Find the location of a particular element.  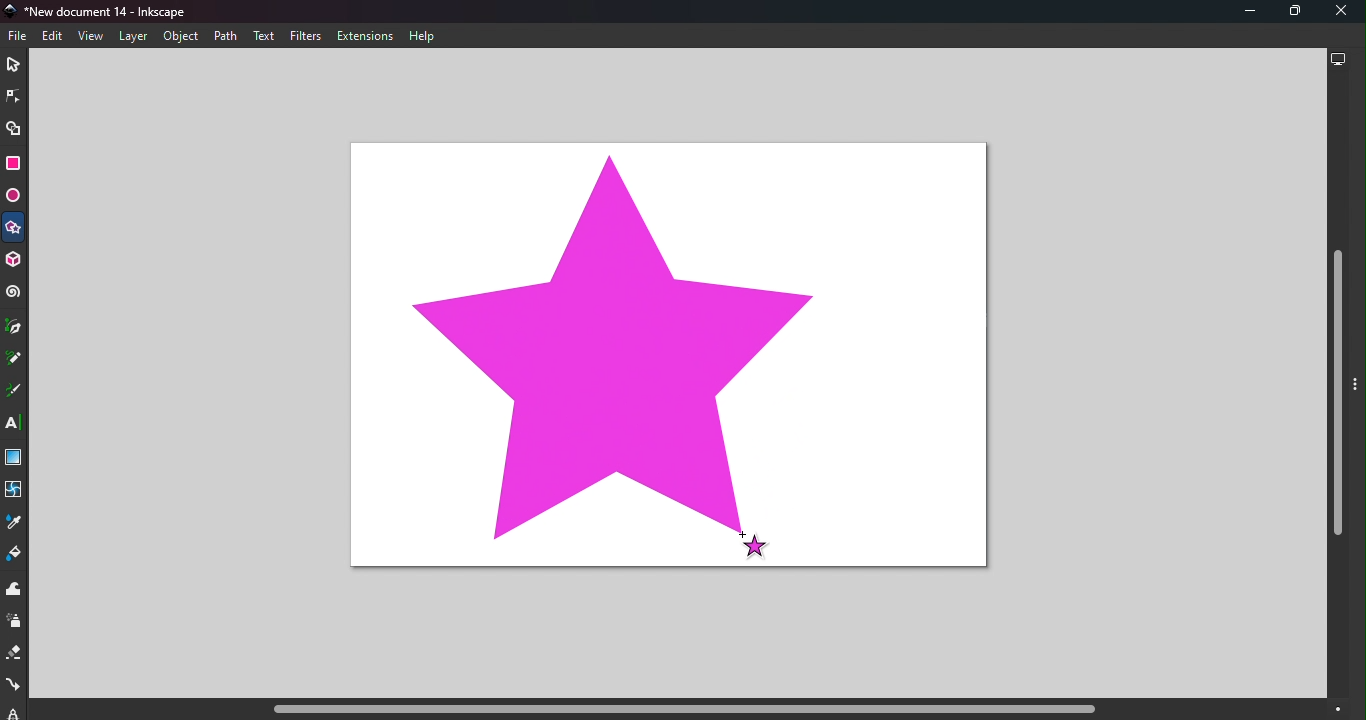

Path is located at coordinates (223, 35).